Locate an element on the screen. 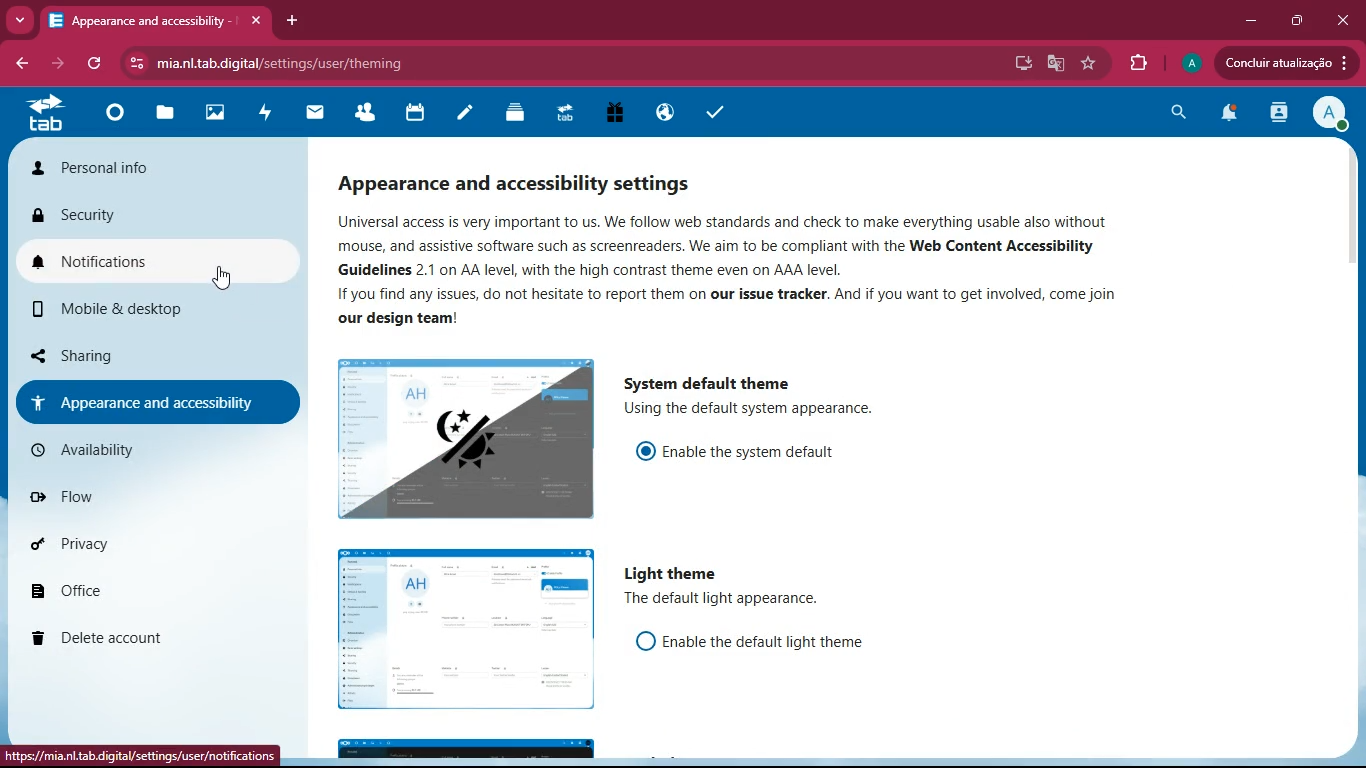  off is located at coordinates (644, 642).